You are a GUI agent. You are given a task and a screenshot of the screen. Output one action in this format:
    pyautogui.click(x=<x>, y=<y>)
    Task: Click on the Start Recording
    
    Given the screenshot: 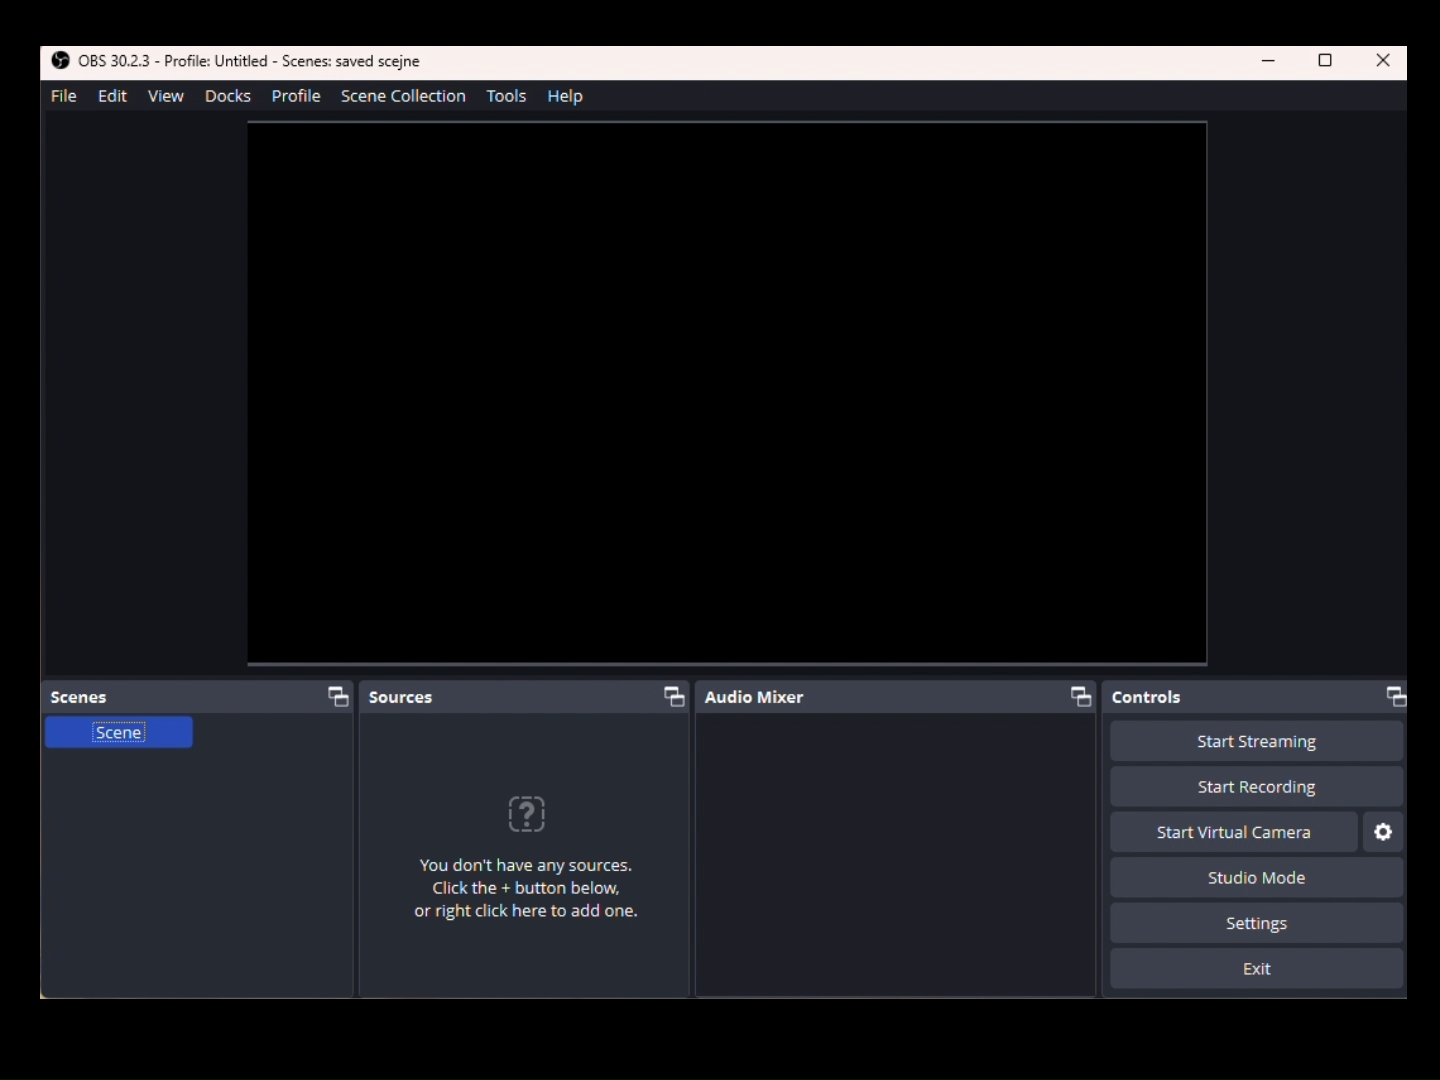 What is the action you would take?
    pyautogui.click(x=1255, y=788)
    